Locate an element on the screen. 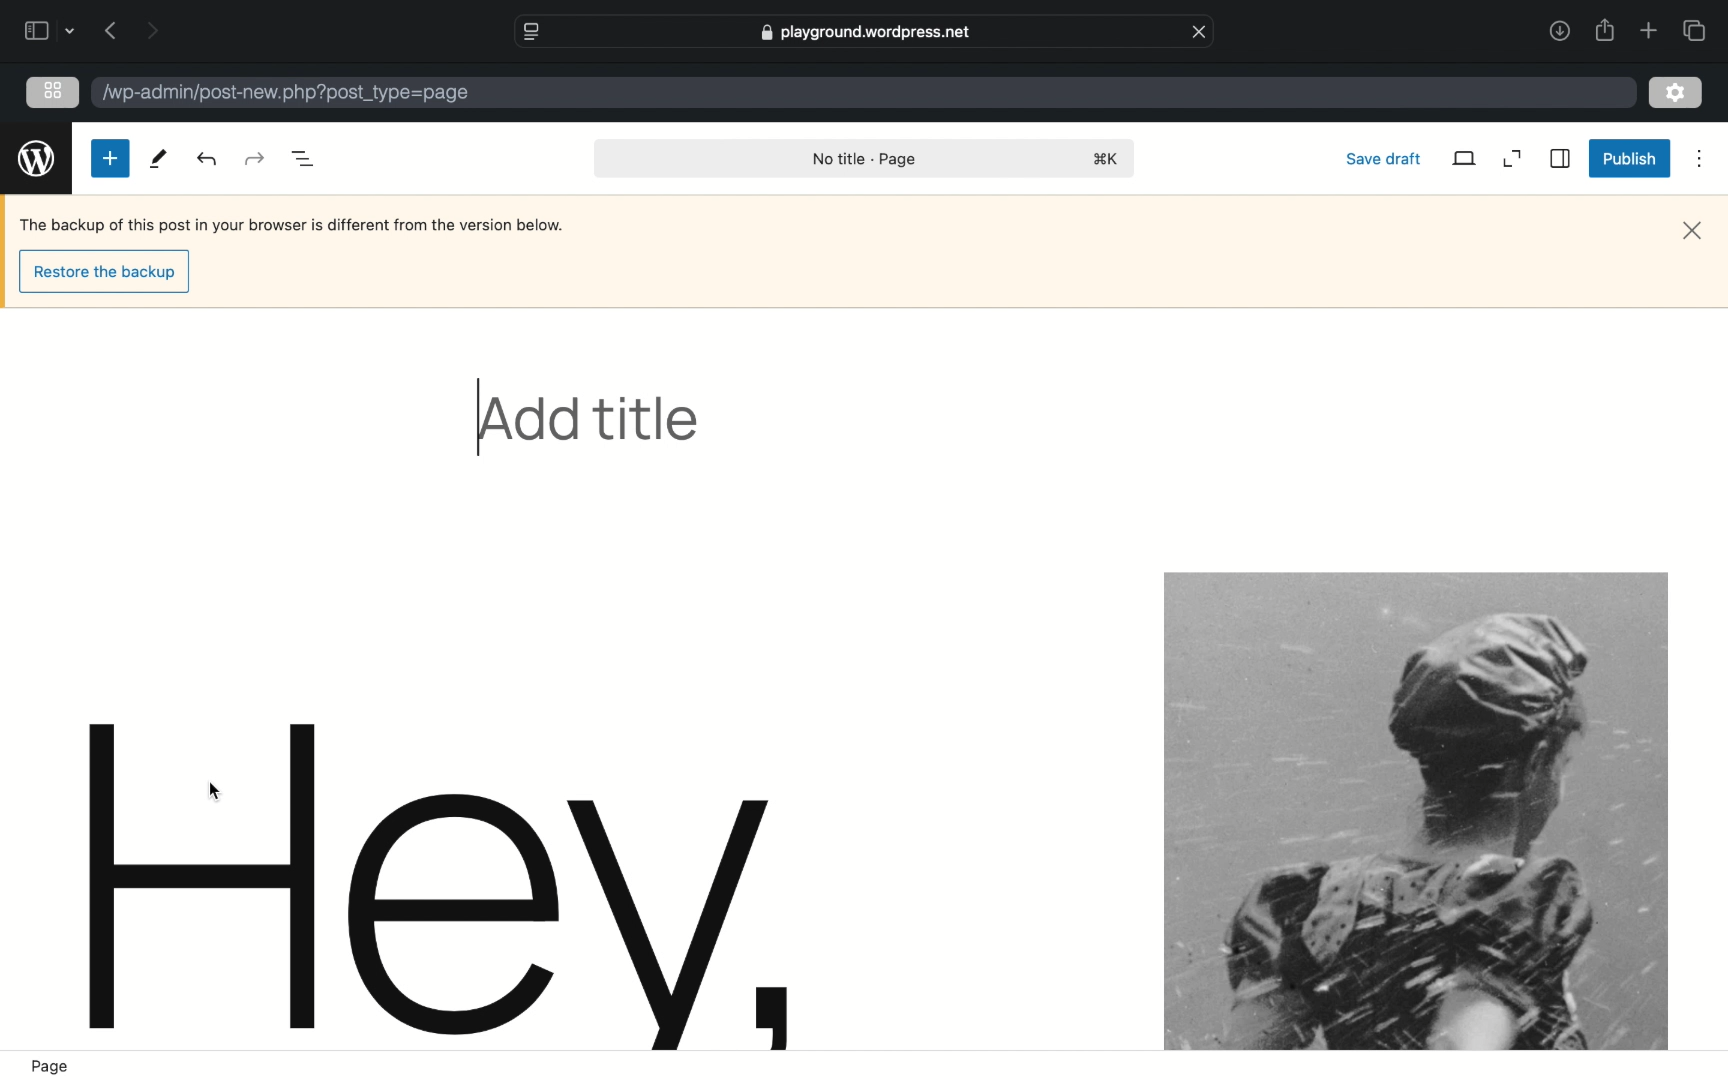  share is located at coordinates (1558, 32).